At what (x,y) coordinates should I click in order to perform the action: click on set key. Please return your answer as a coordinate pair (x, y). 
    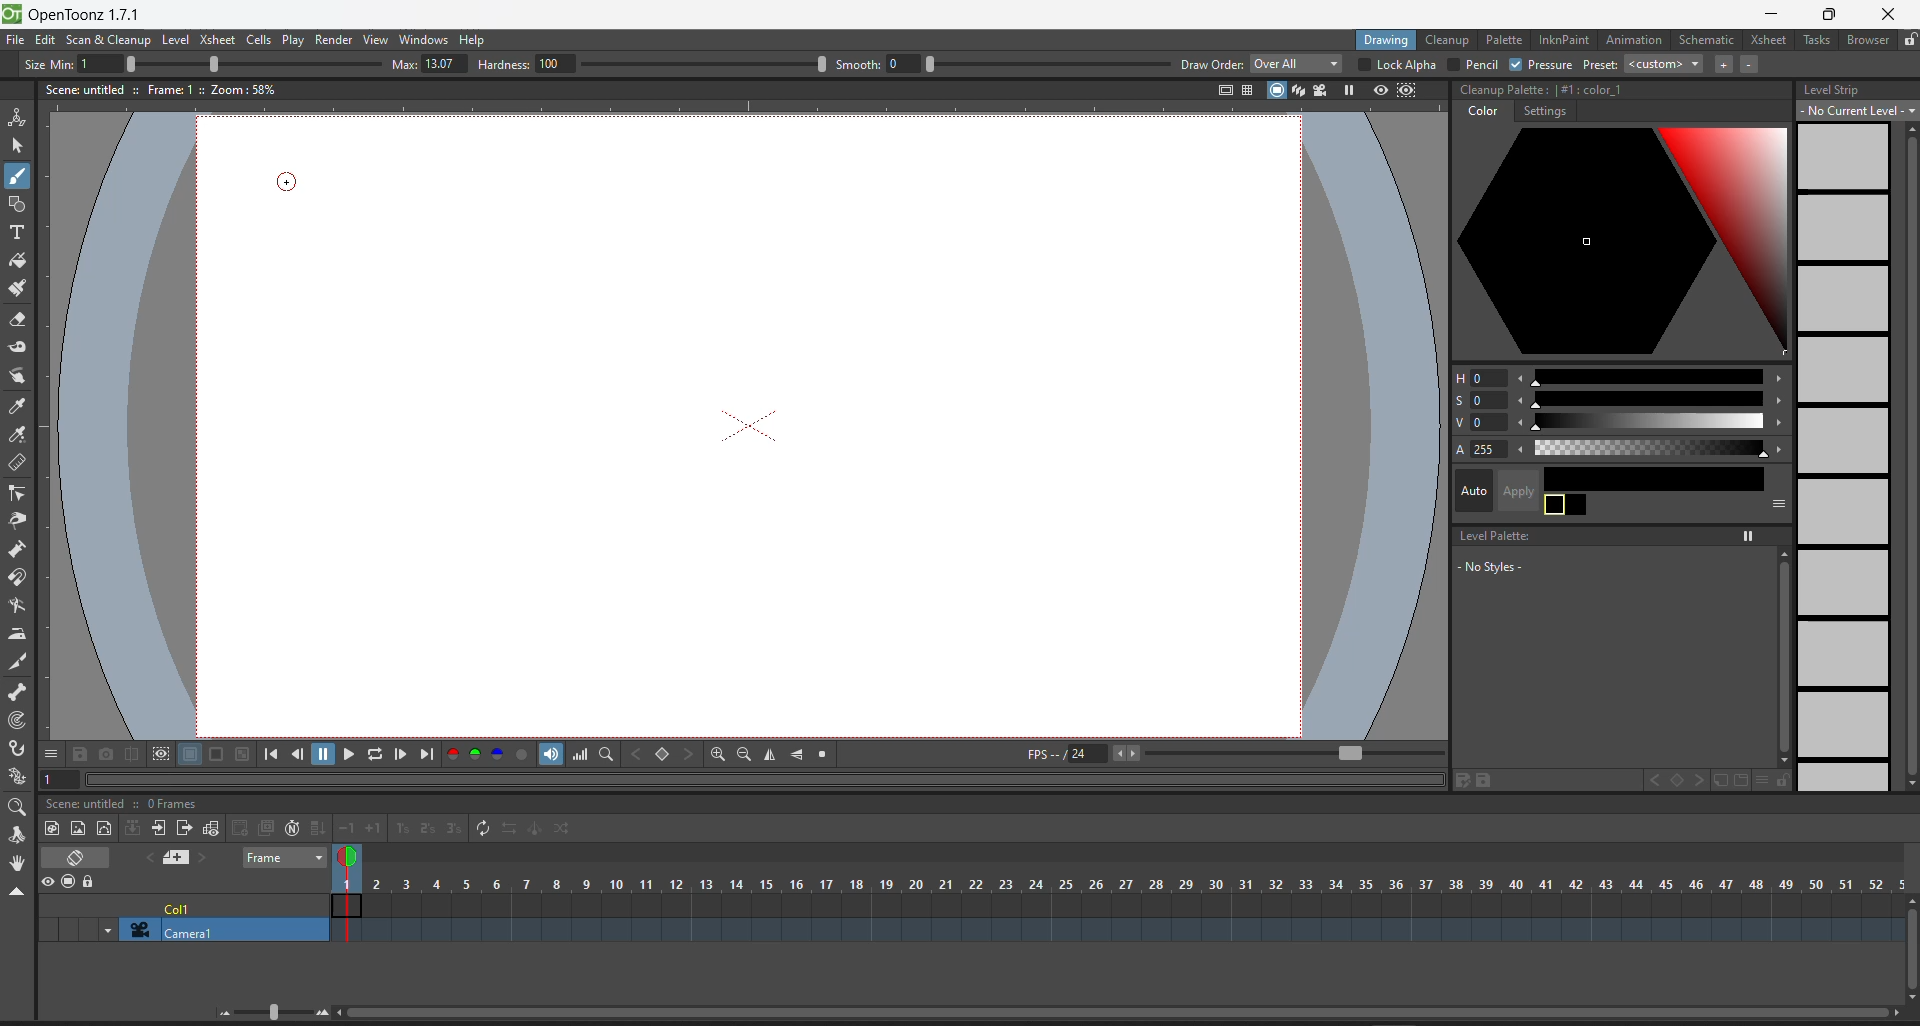
    Looking at the image, I should click on (1673, 780).